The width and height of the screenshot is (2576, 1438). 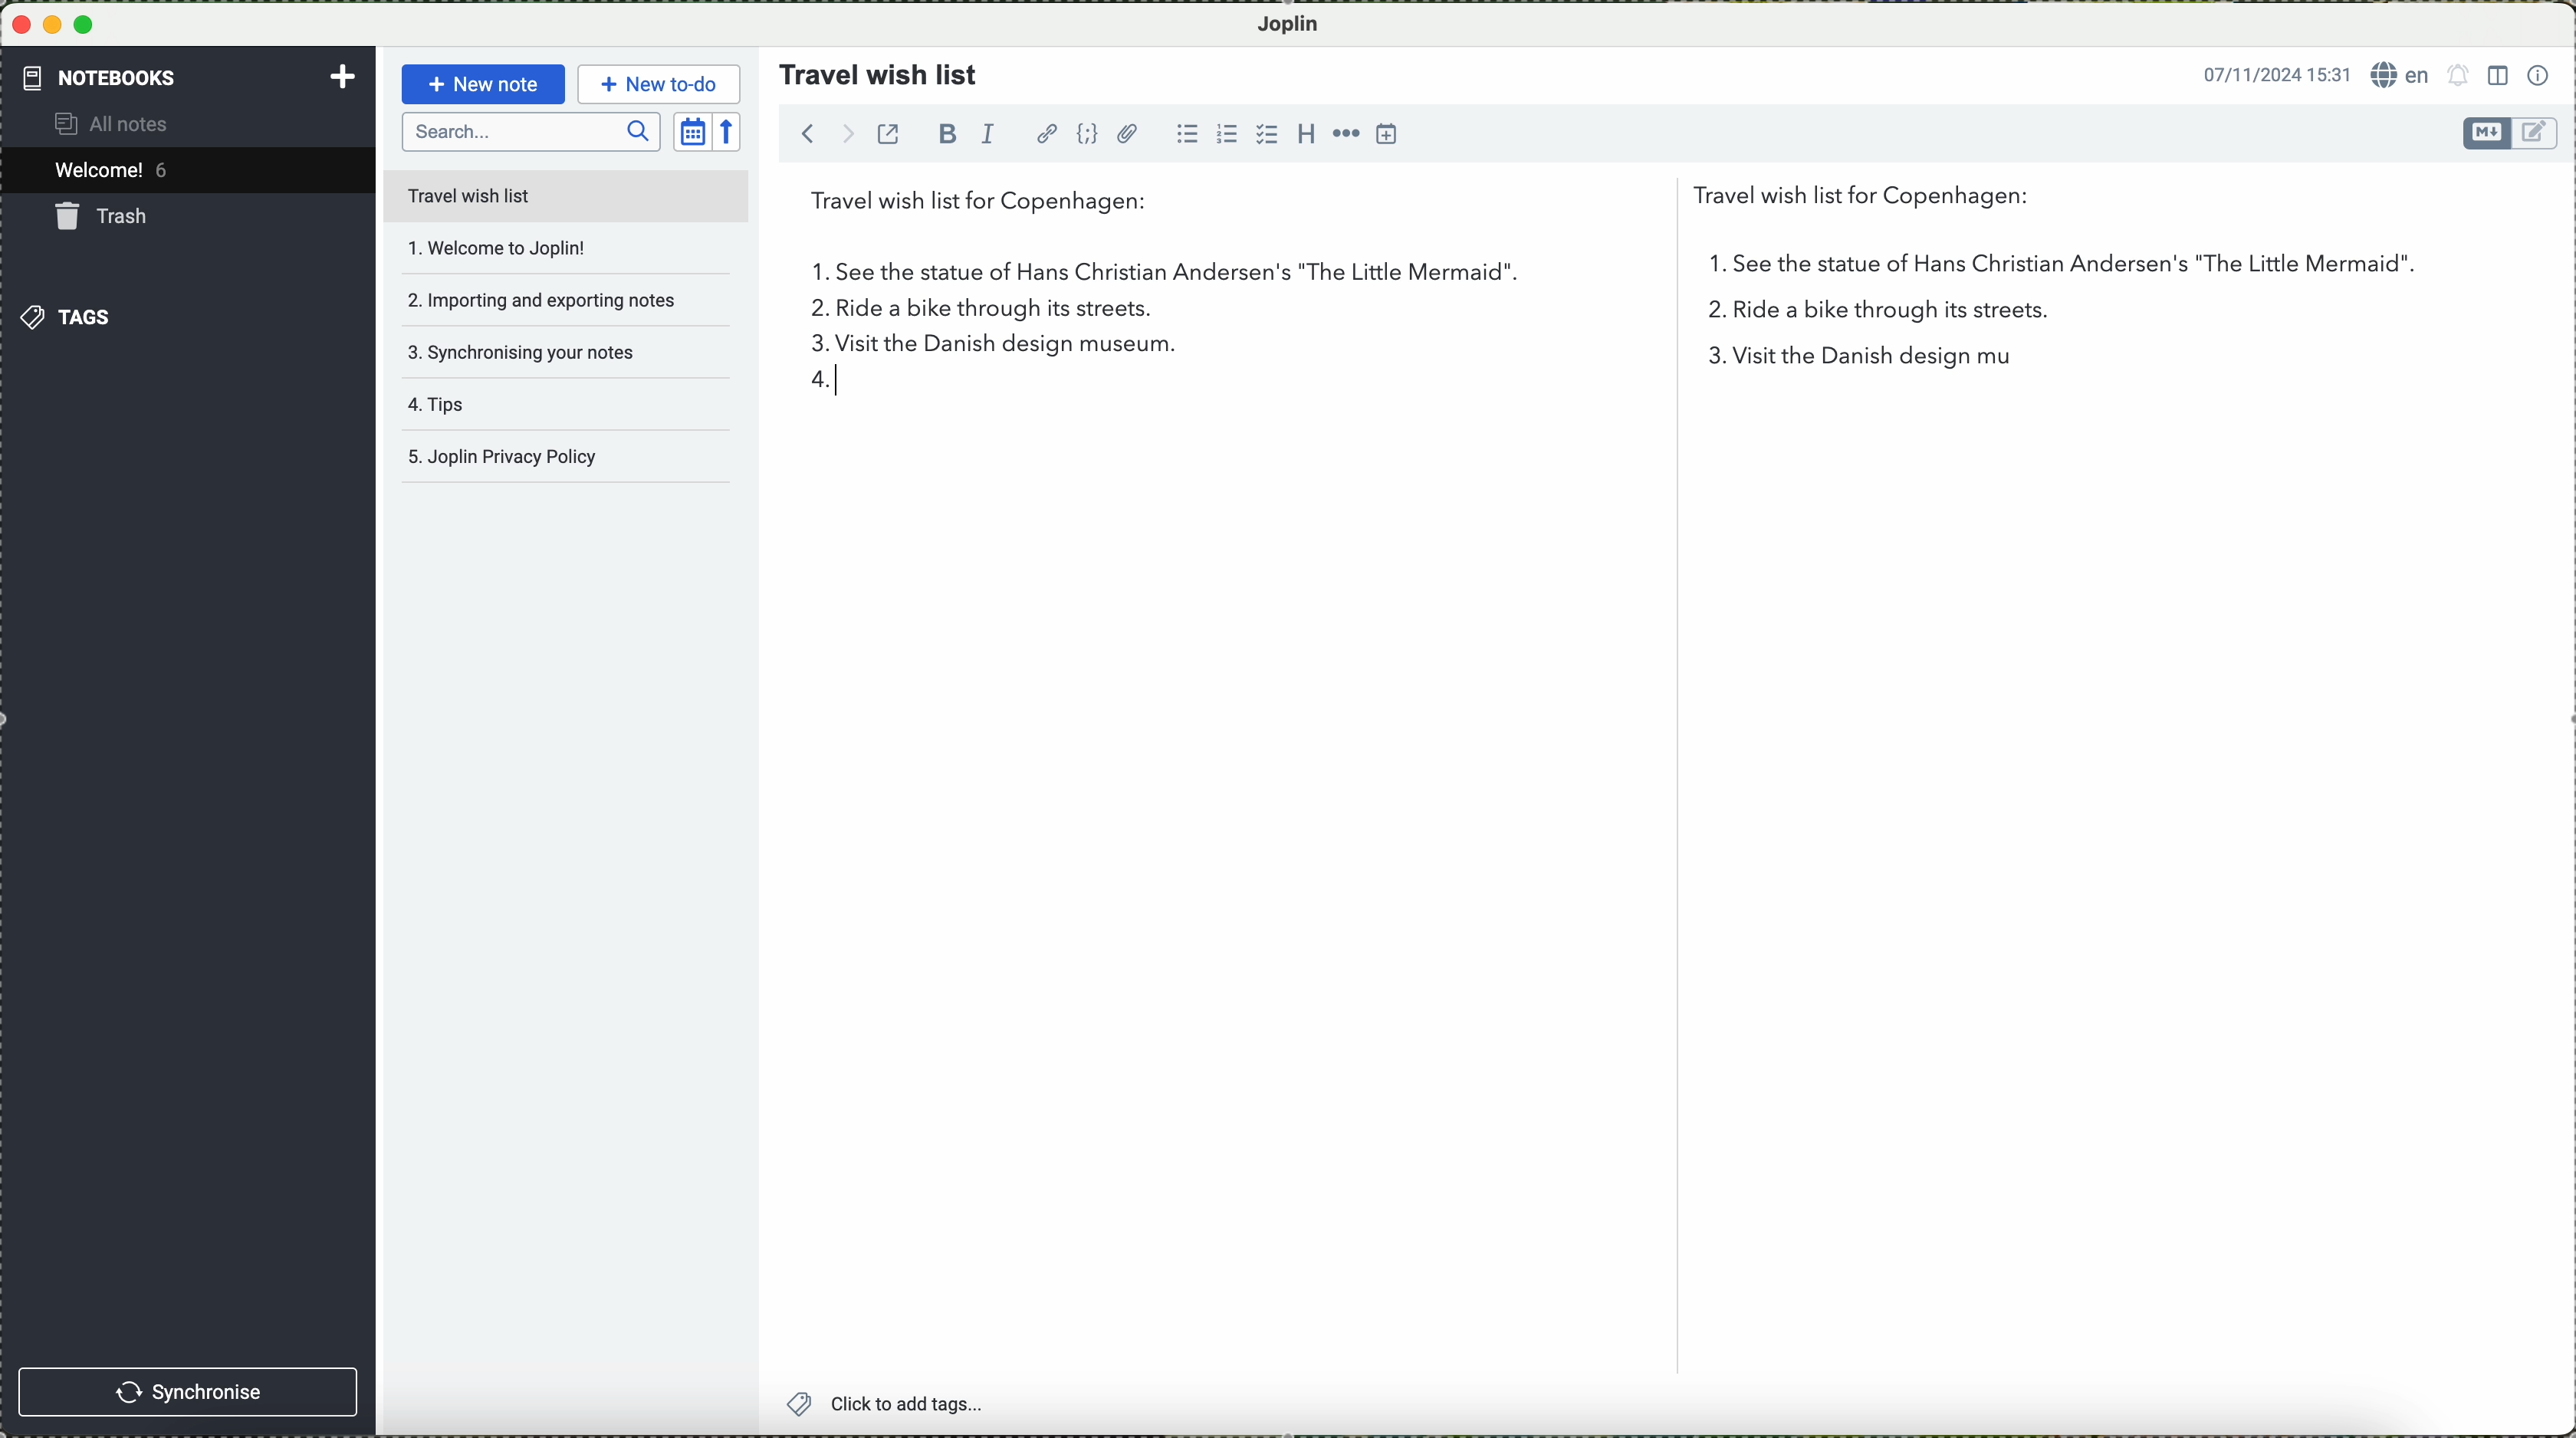 I want to click on travel wish list, so click(x=871, y=68).